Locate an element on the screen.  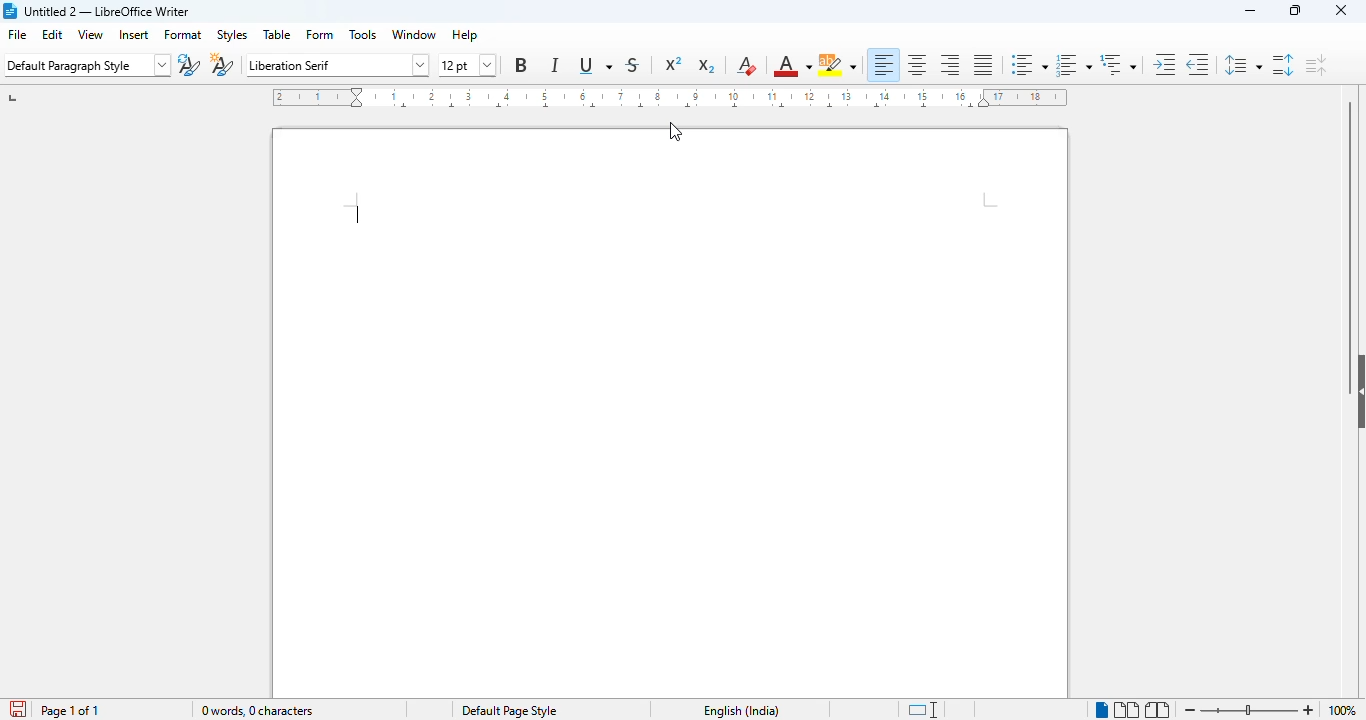
bold is located at coordinates (521, 65).